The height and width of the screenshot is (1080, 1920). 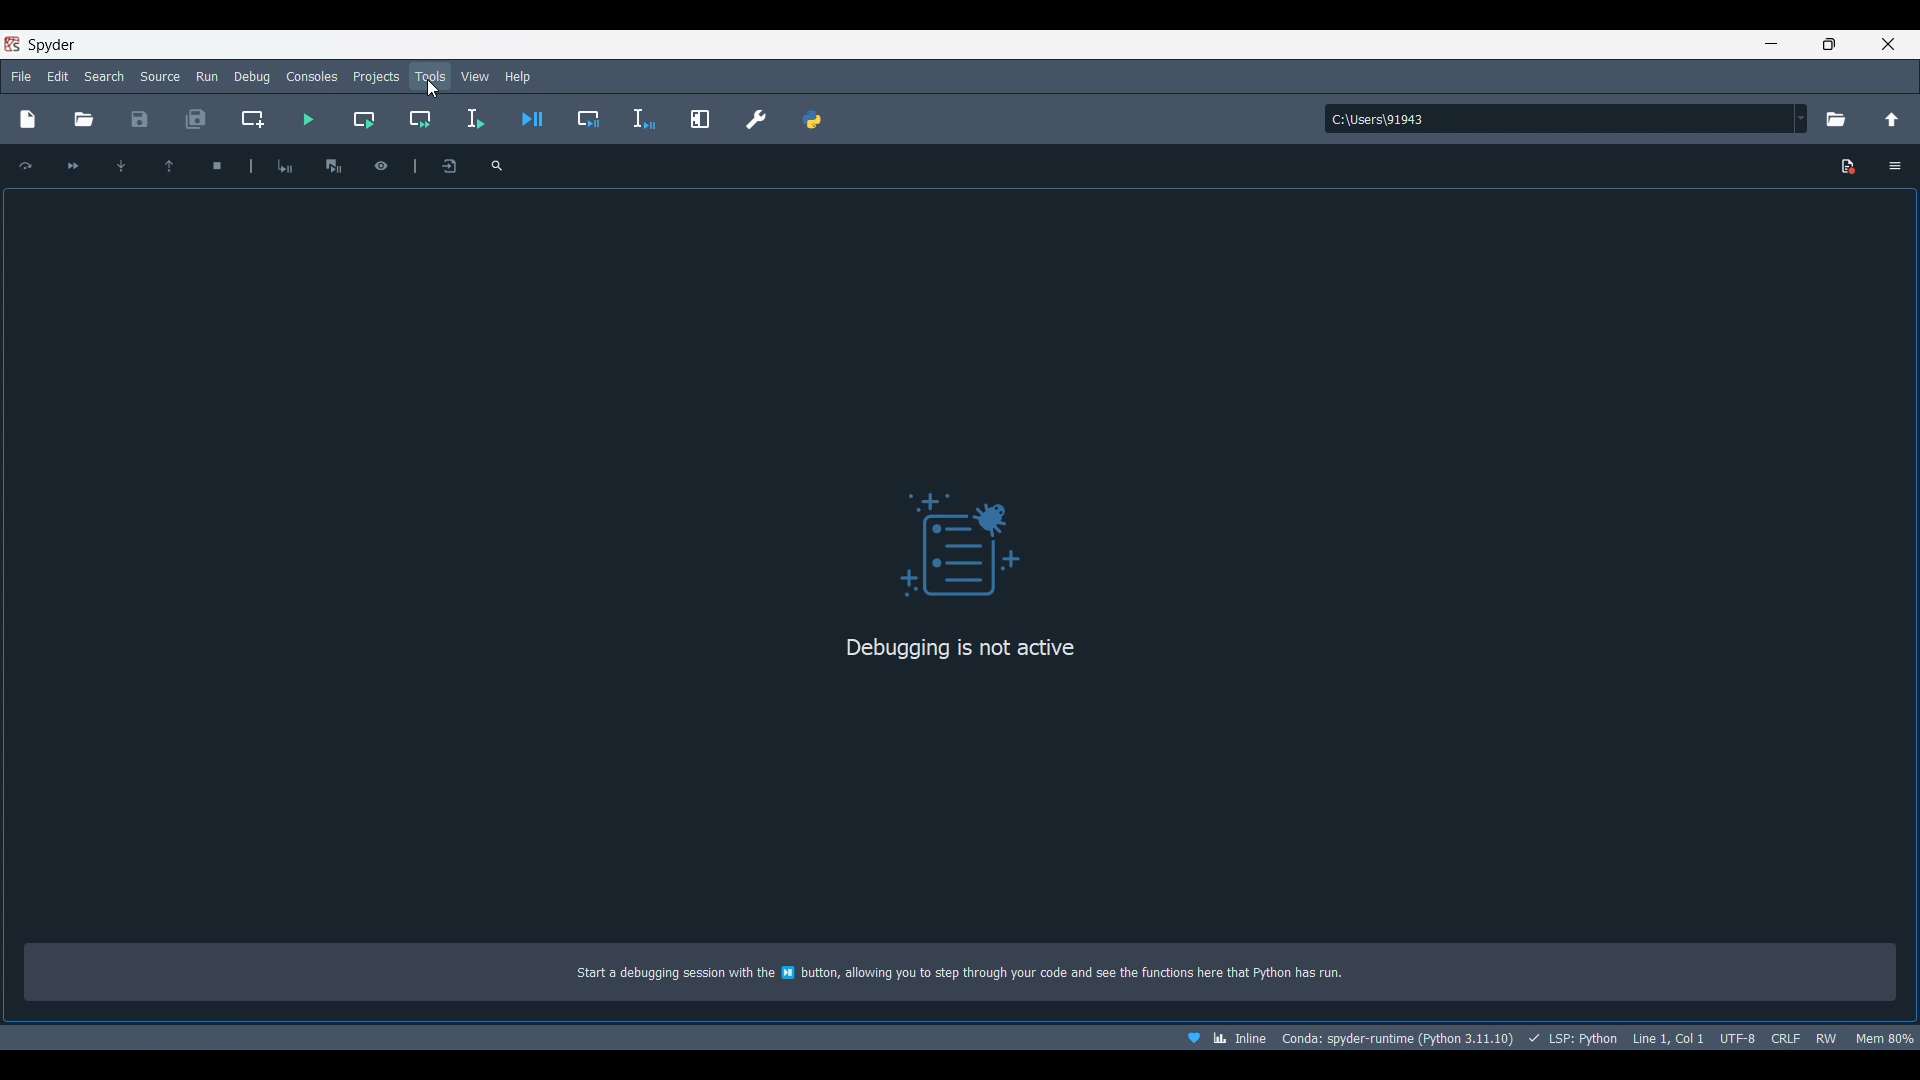 What do you see at coordinates (497, 164) in the screenshot?
I see `search variable name` at bounding box center [497, 164].